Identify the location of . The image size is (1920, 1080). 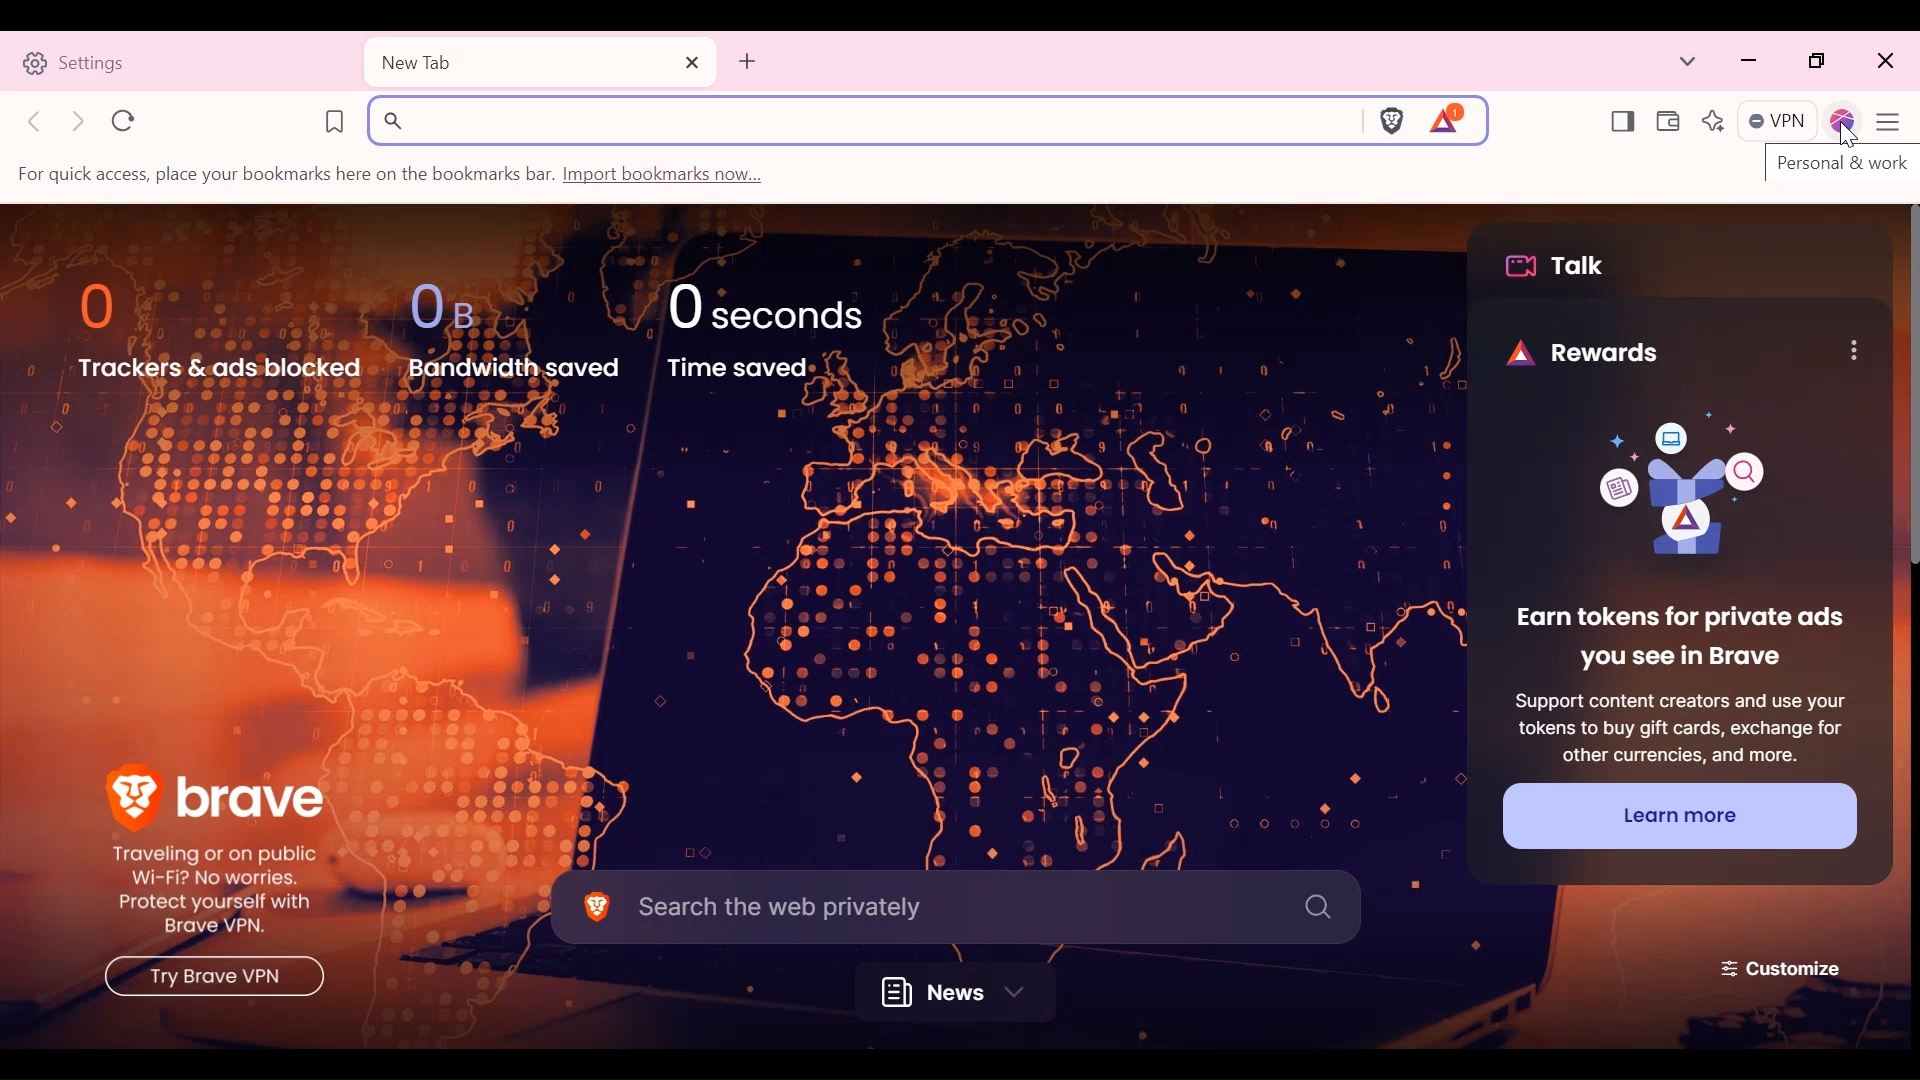
(1850, 137).